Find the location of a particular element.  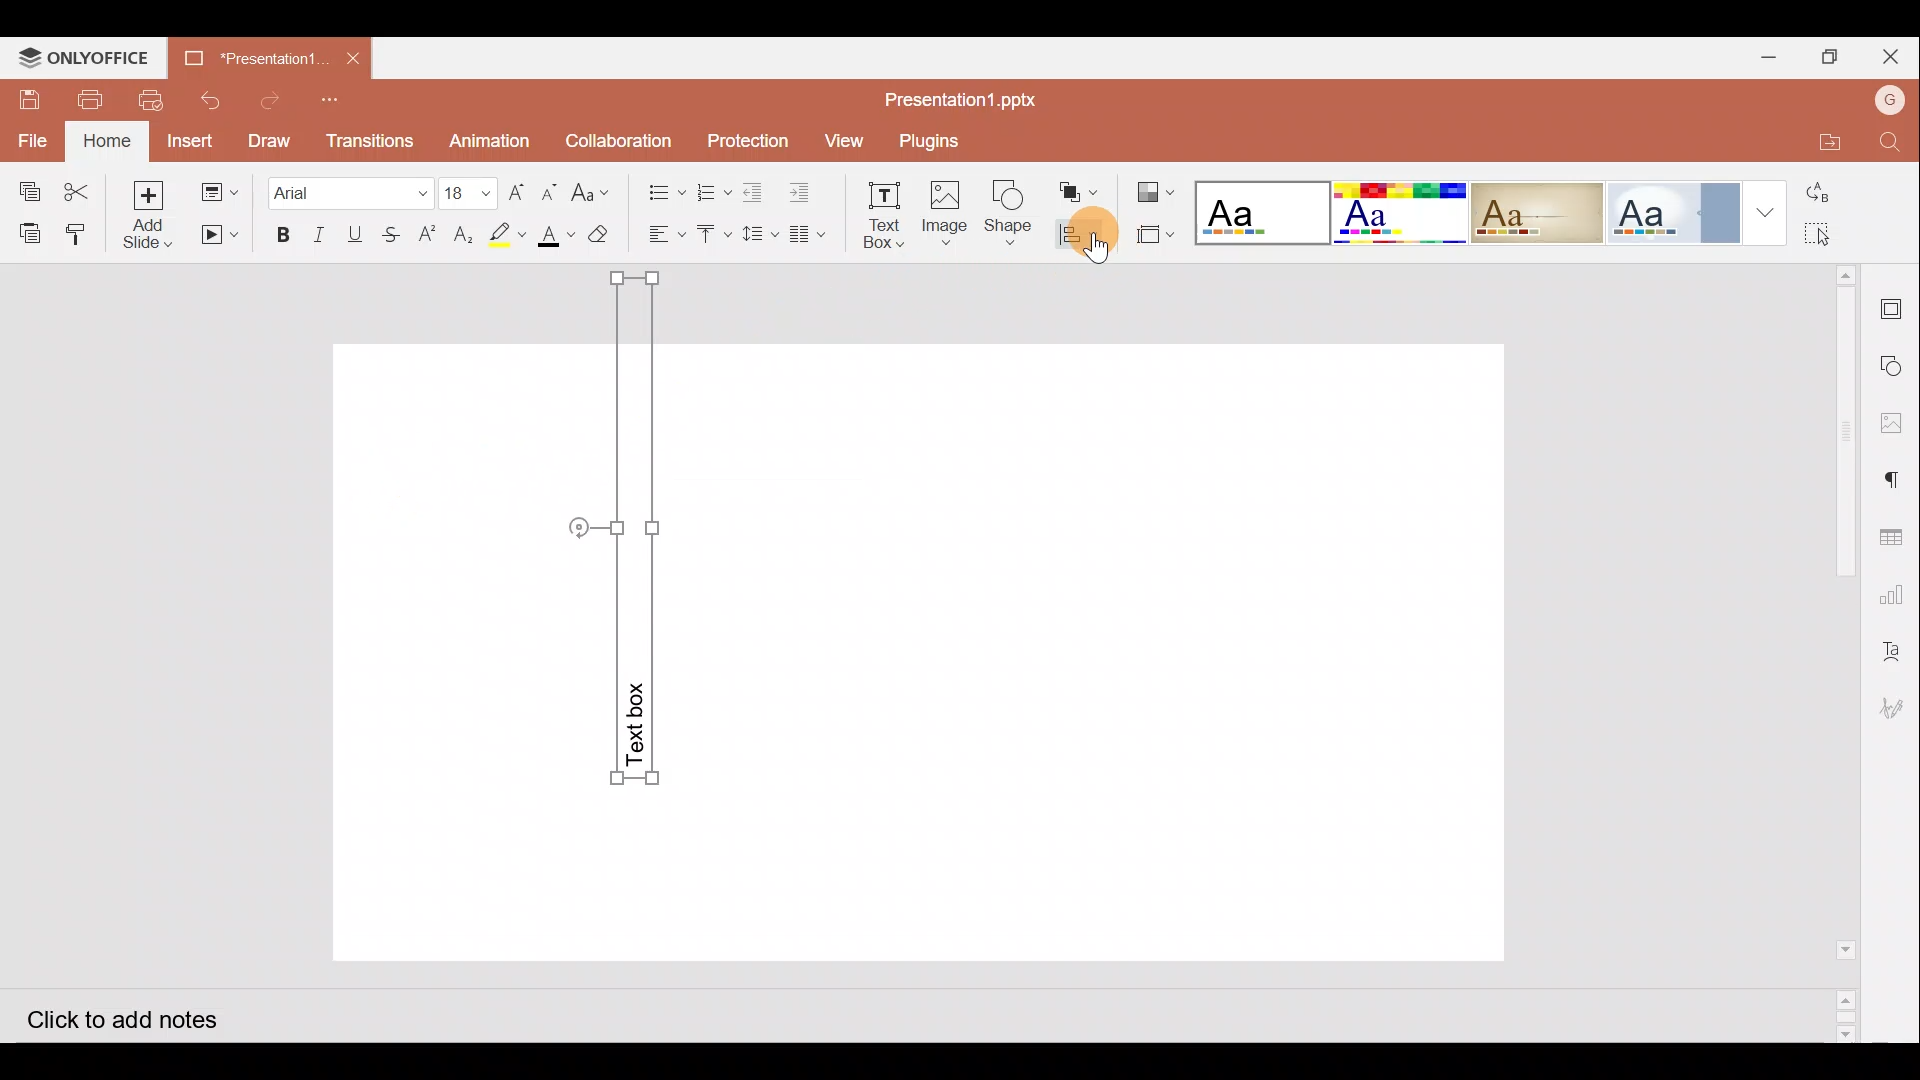

Quick print is located at coordinates (148, 101).